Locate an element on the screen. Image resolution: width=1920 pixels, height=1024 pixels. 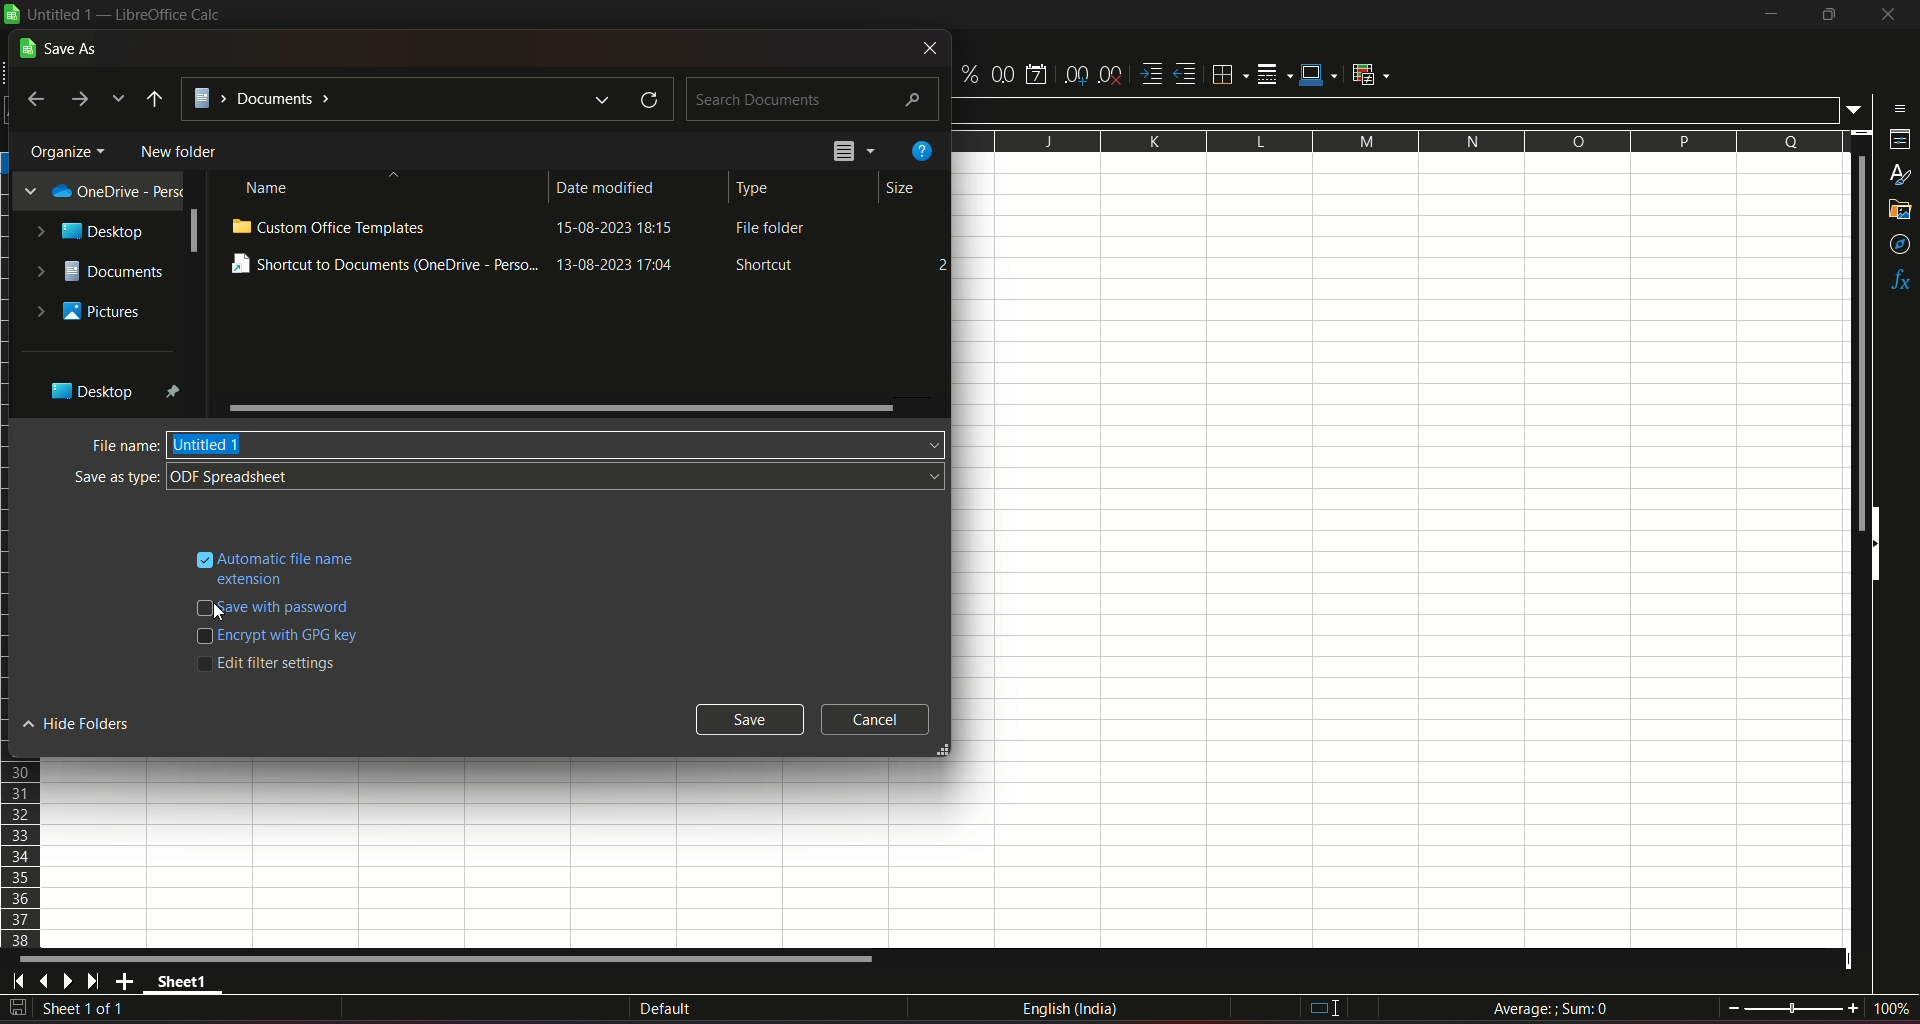
add decimal point is located at coordinates (1078, 75).